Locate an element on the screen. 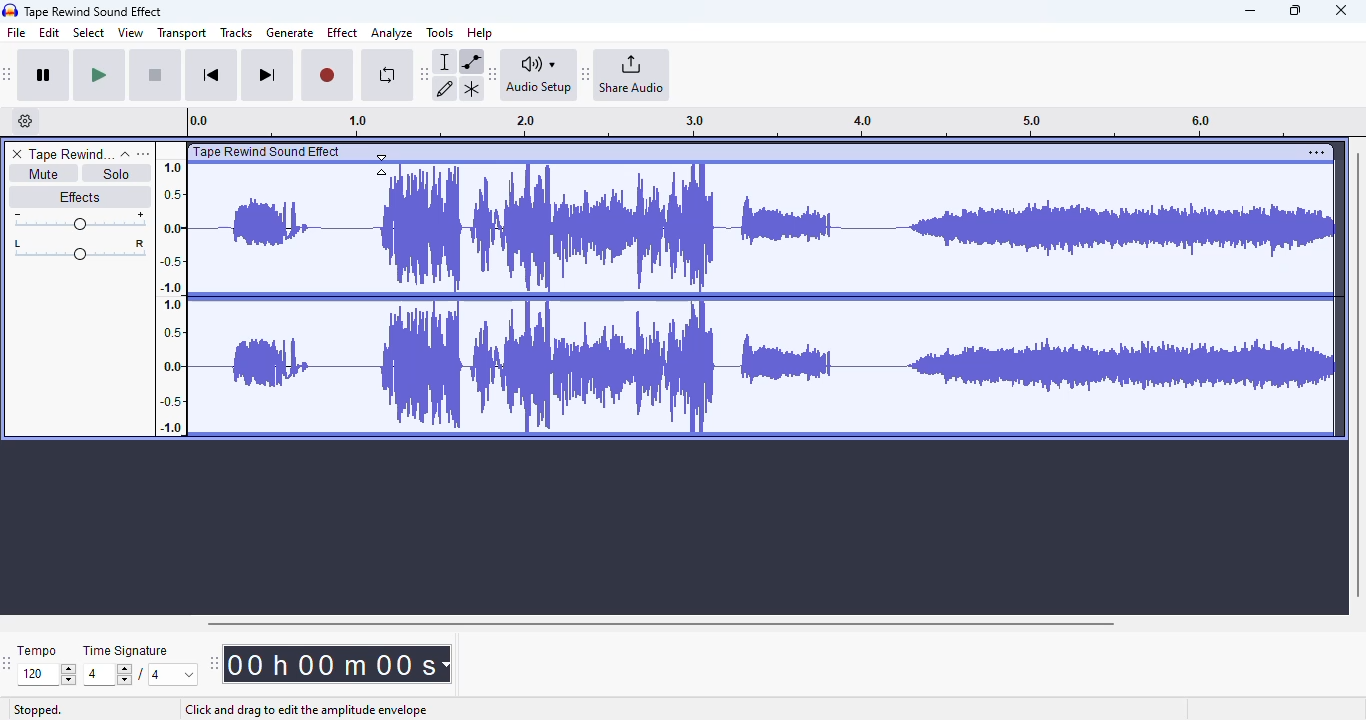  mute is located at coordinates (42, 174).